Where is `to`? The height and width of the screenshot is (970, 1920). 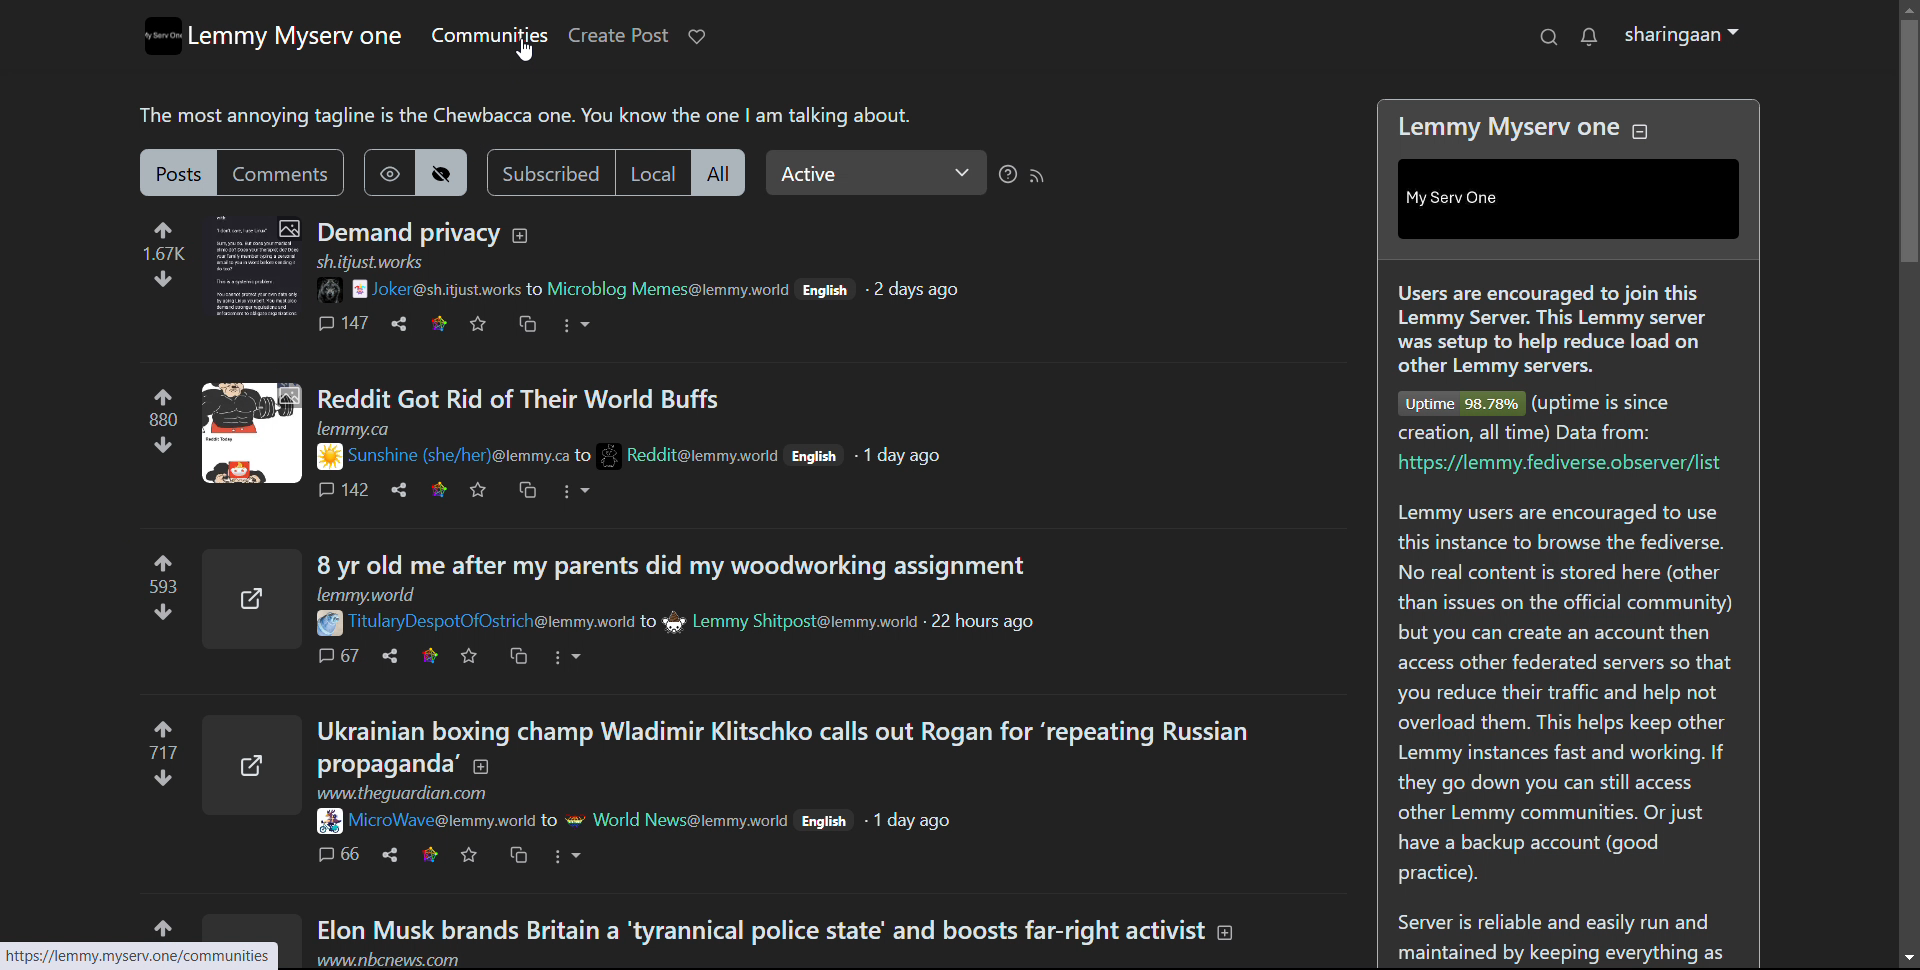 to is located at coordinates (587, 453).